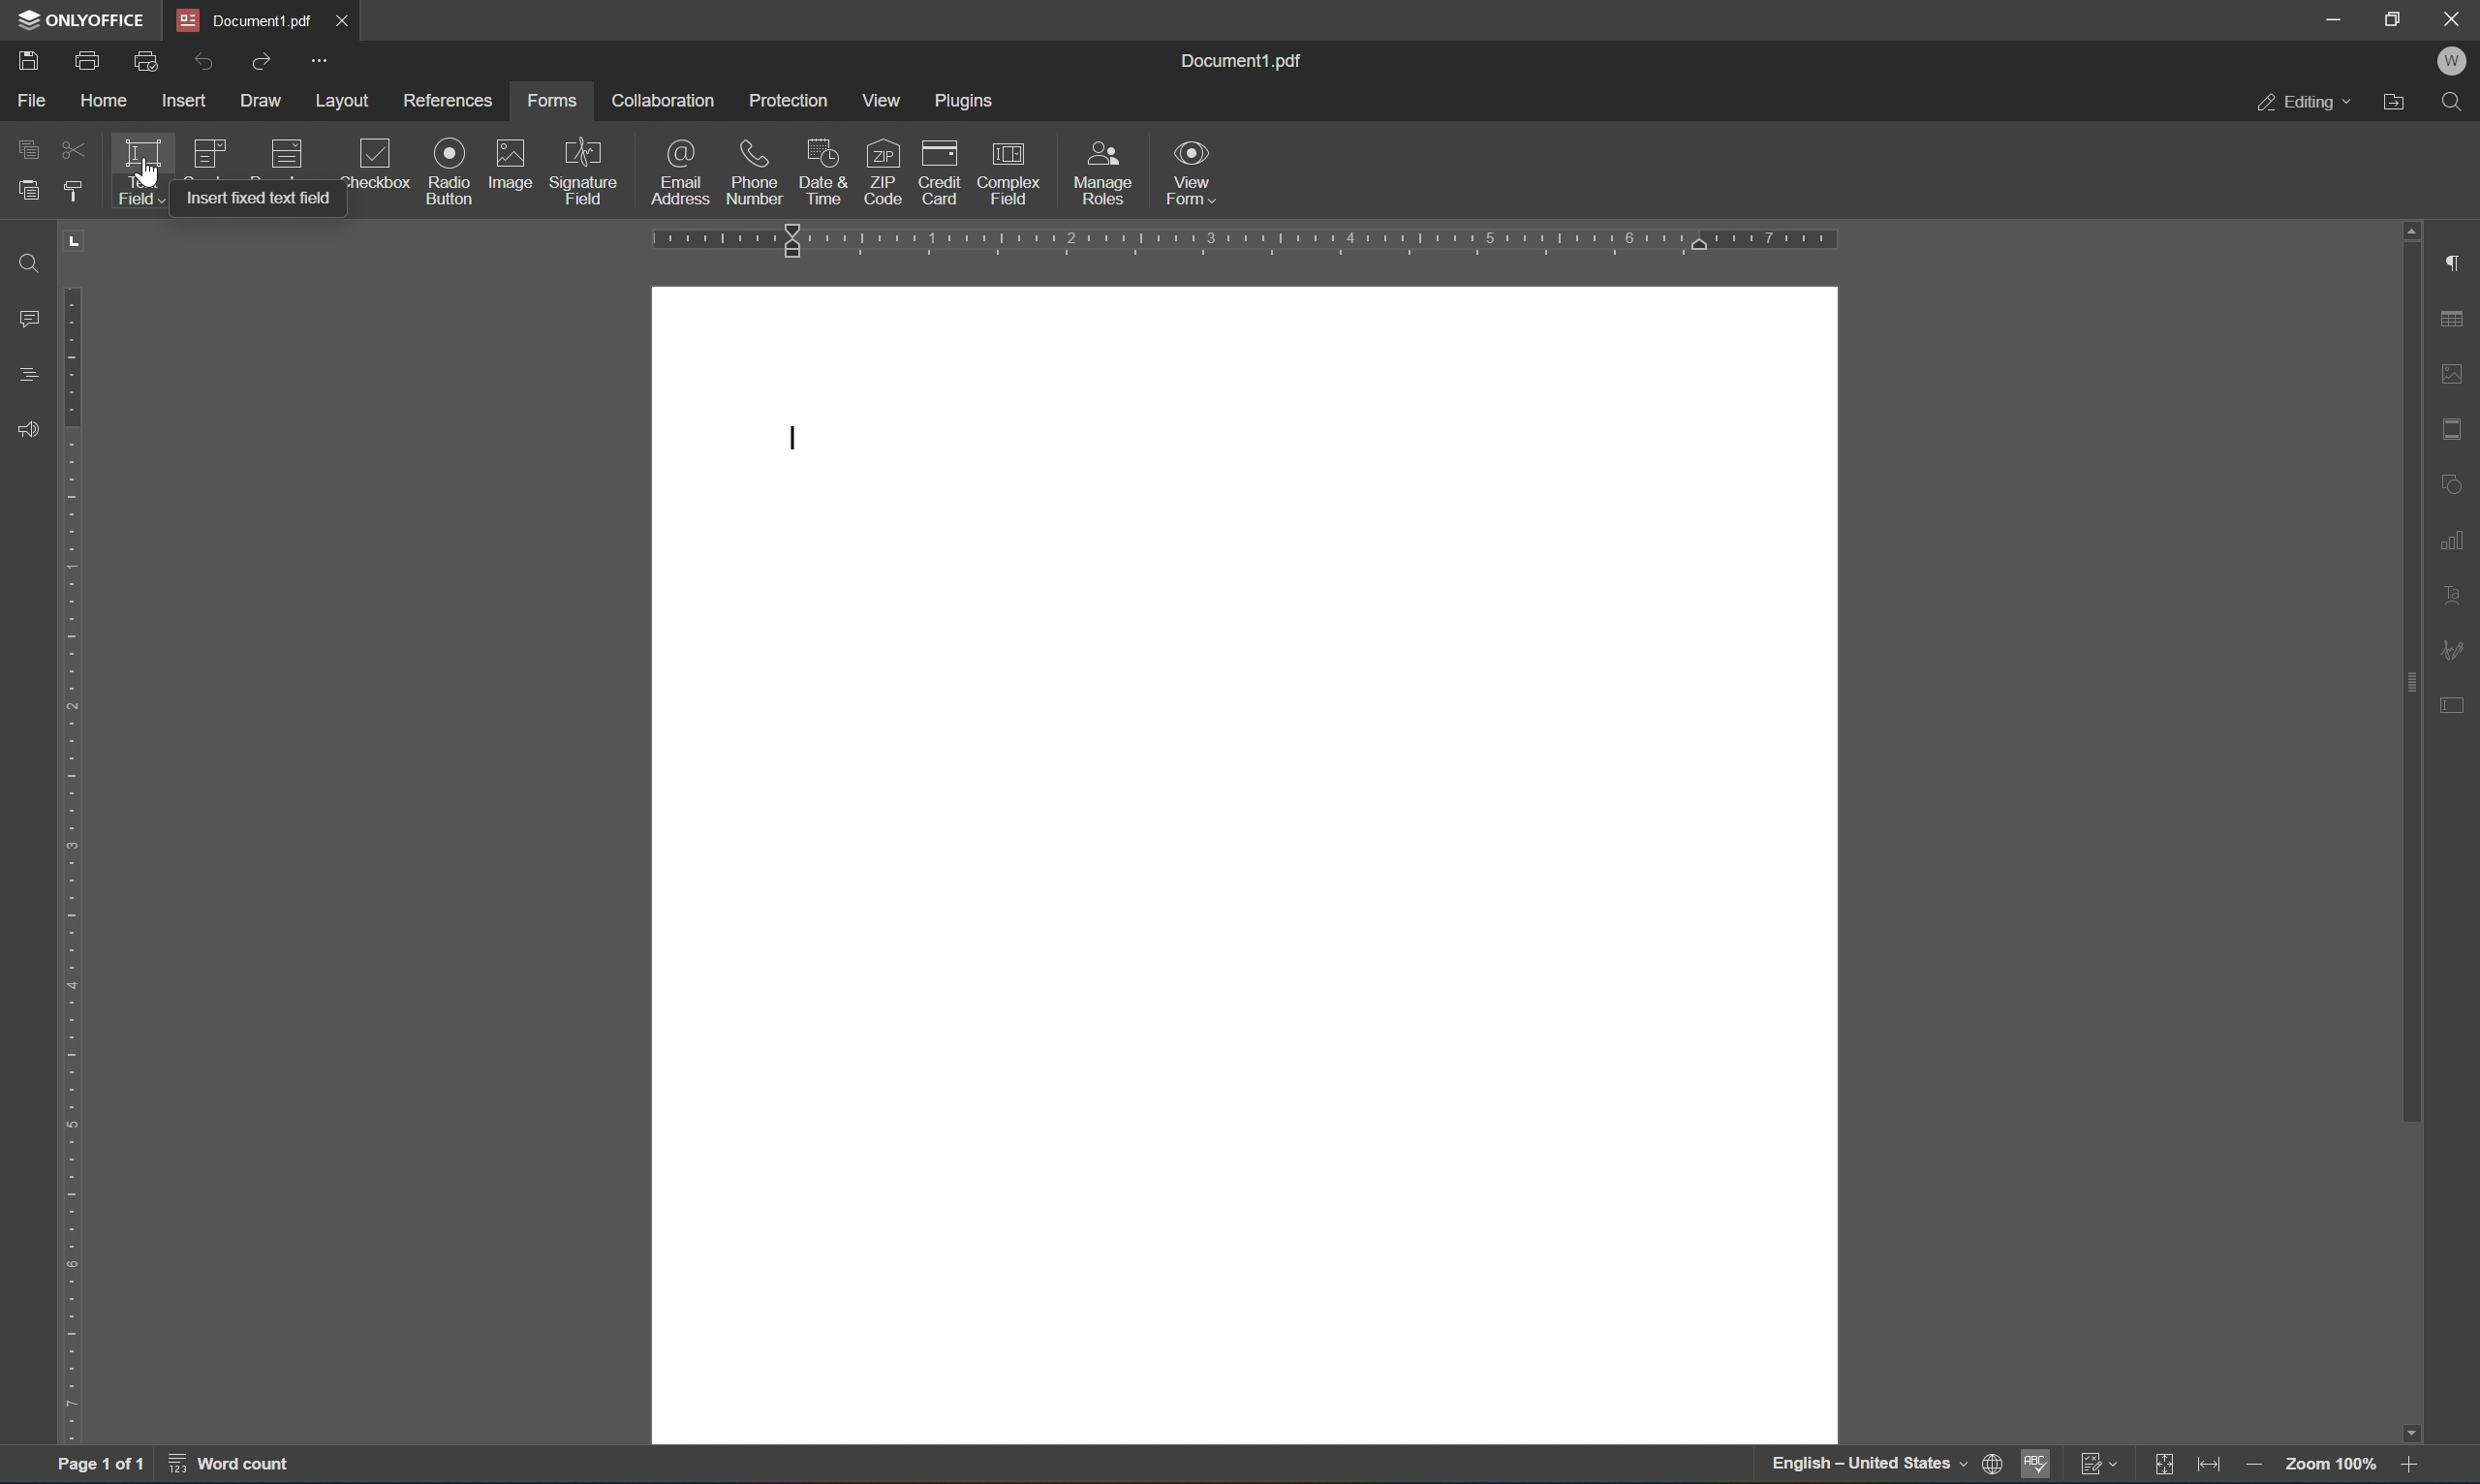 The image size is (2480, 1484). Describe the element at coordinates (20, 61) in the screenshot. I see `save` at that location.